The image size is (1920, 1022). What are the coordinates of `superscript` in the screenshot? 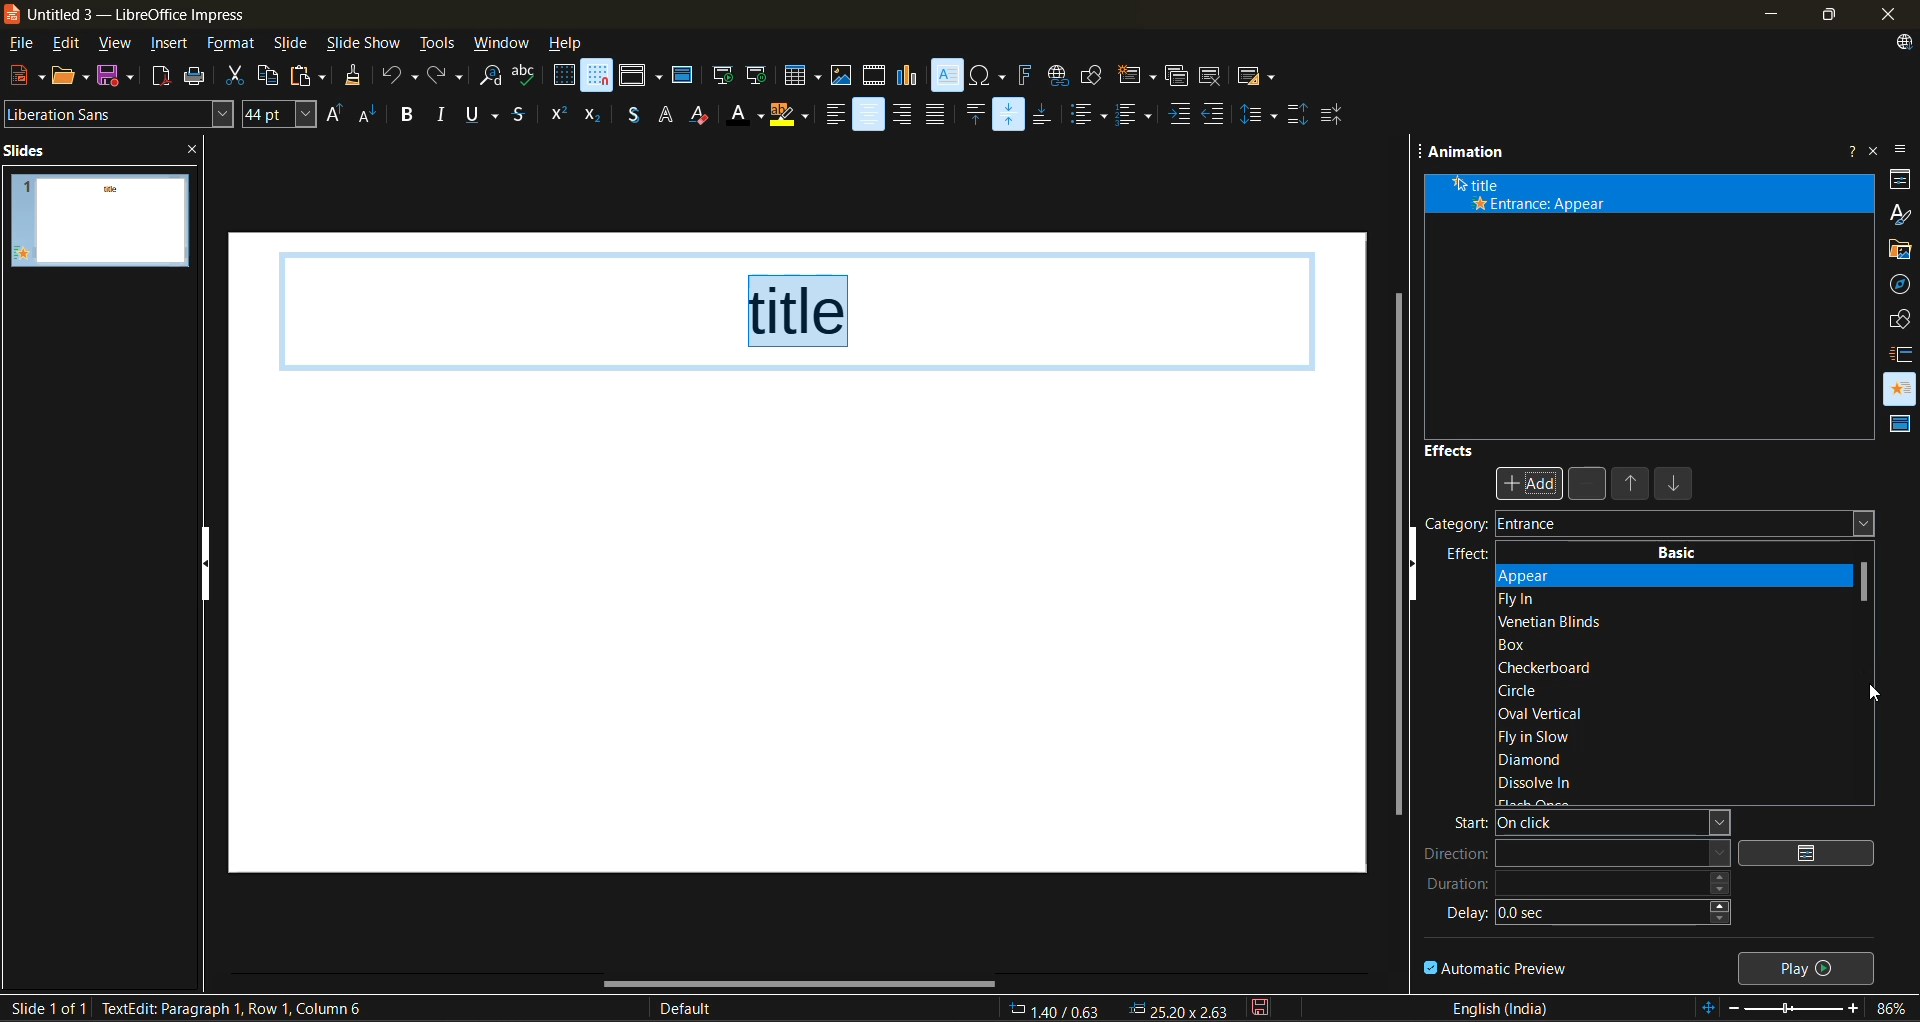 It's located at (557, 112).